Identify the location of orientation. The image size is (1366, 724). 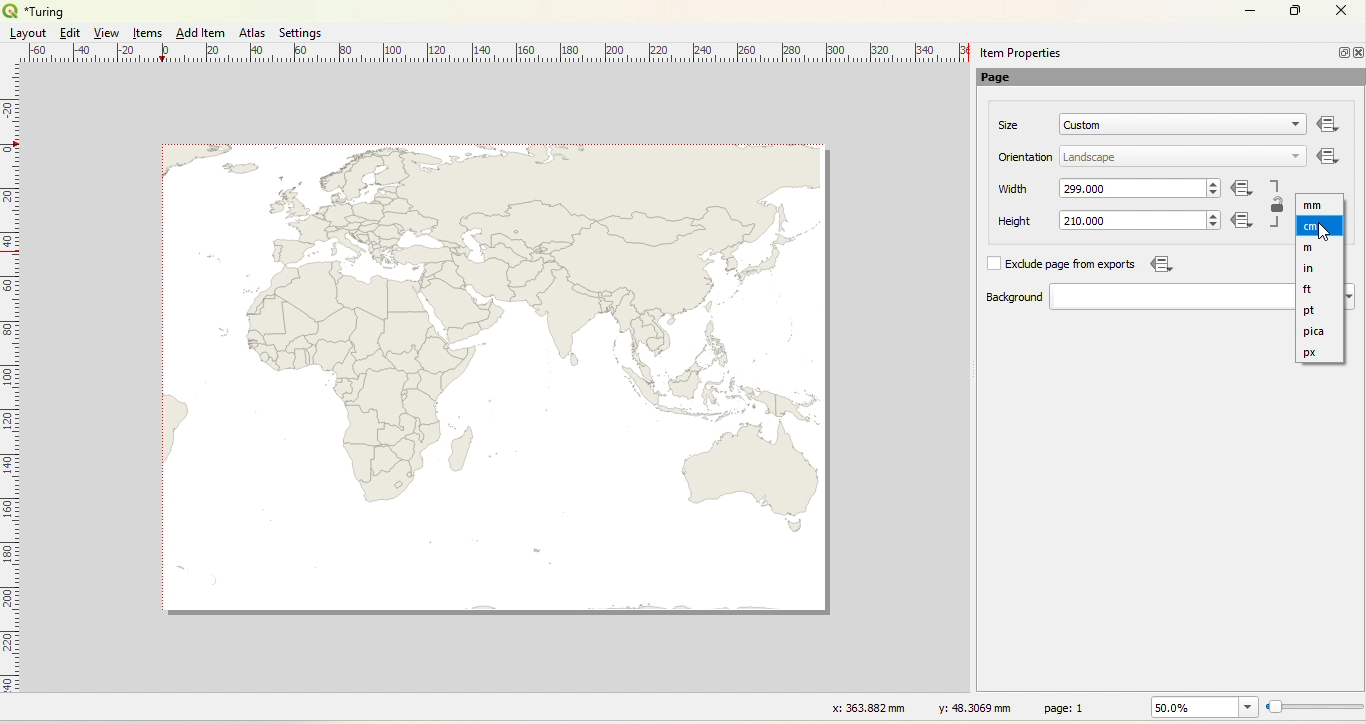
(1027, 157).